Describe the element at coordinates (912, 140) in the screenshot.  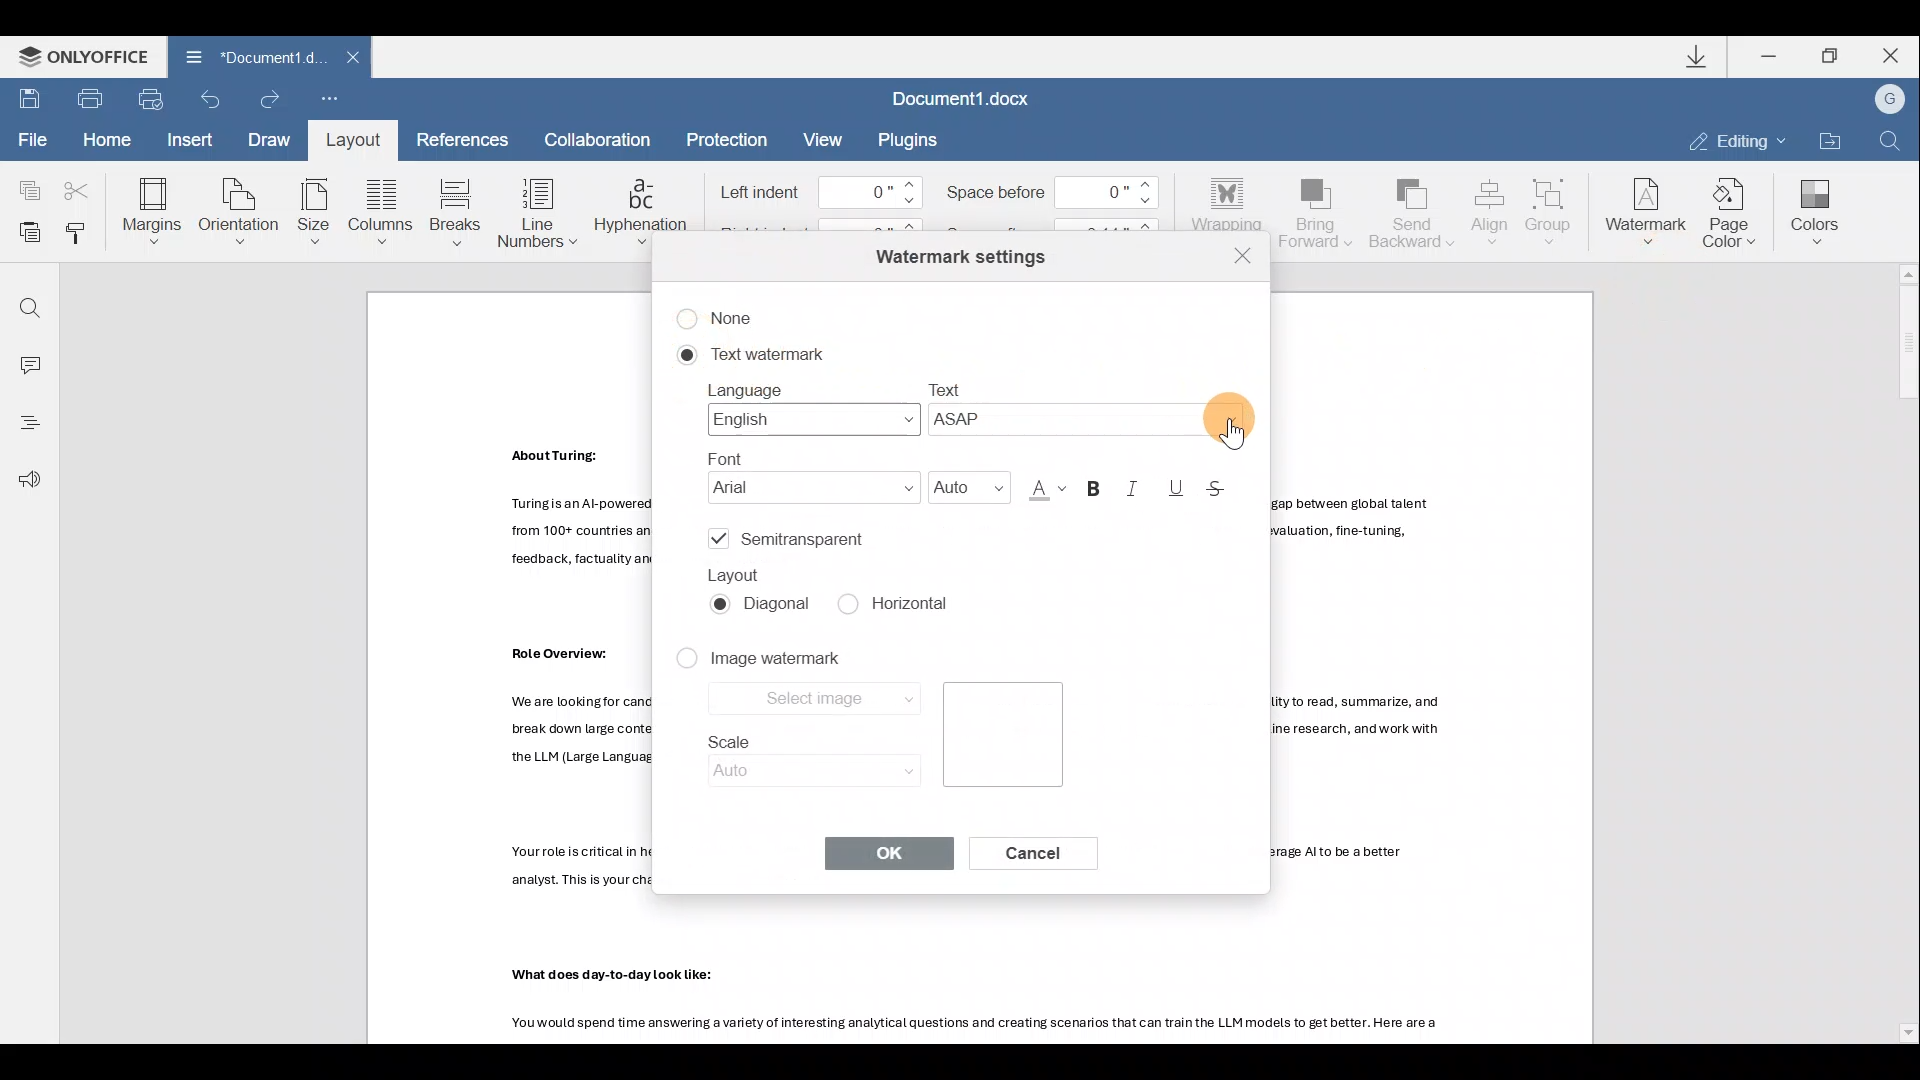
I see `Plugins` at that location.